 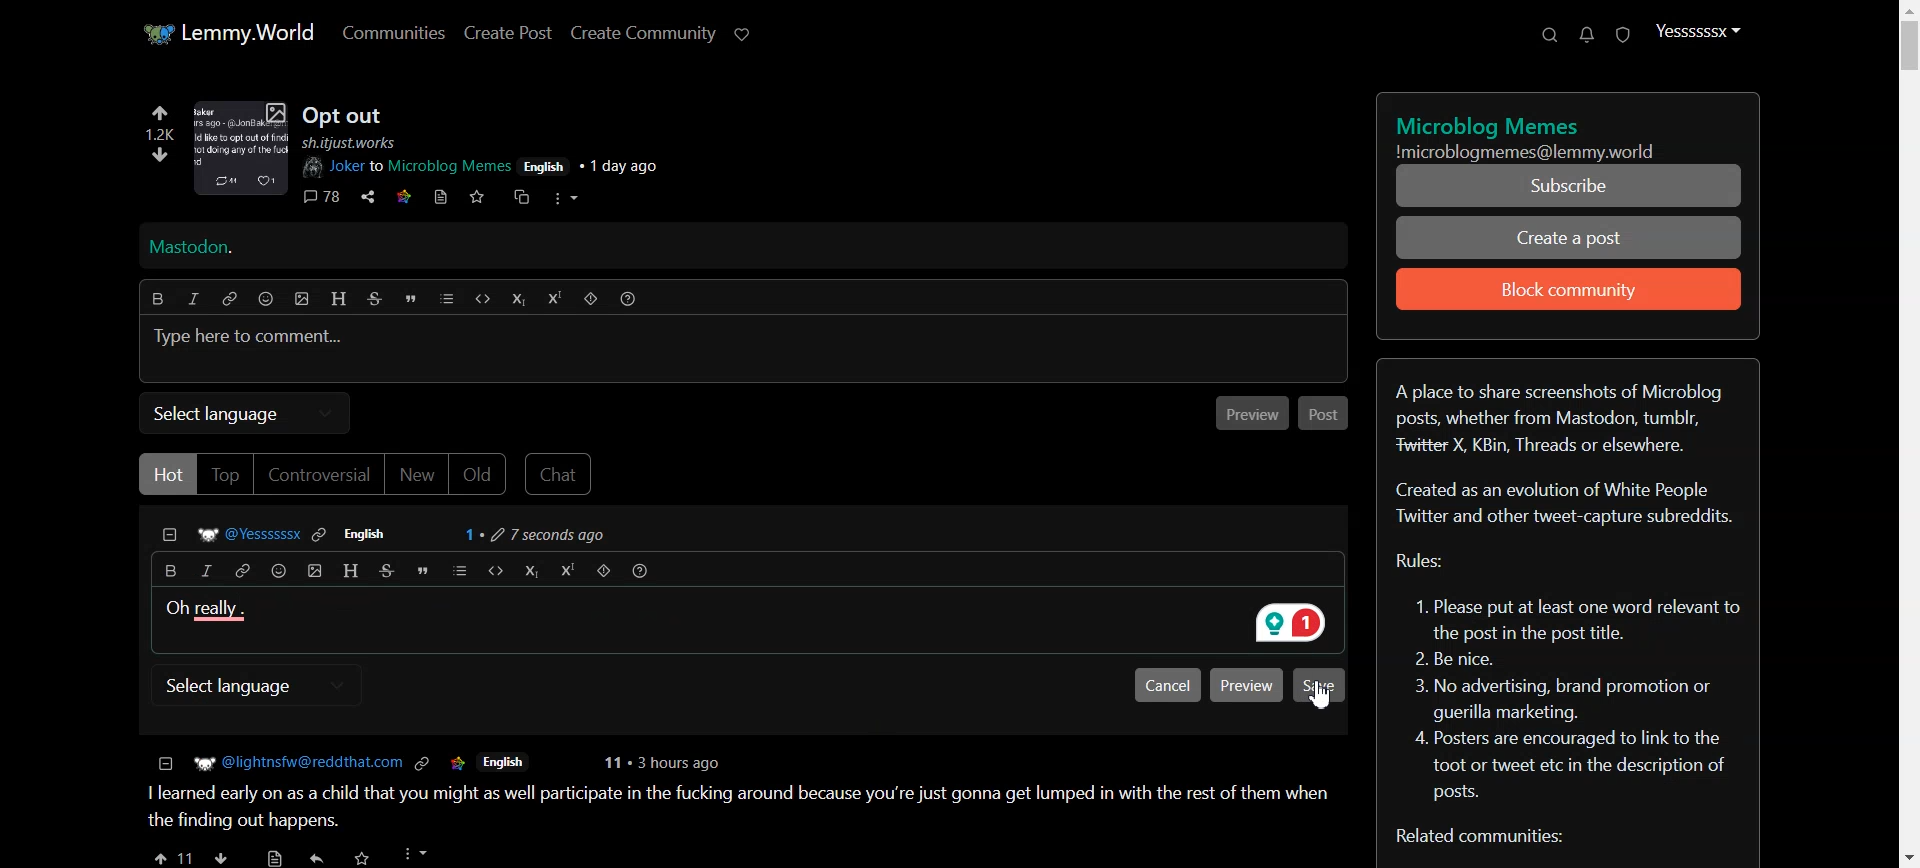 What do you see at coordinates (740, 791) in the screenshot?
I see `posts` at bounding box center [740, 791].